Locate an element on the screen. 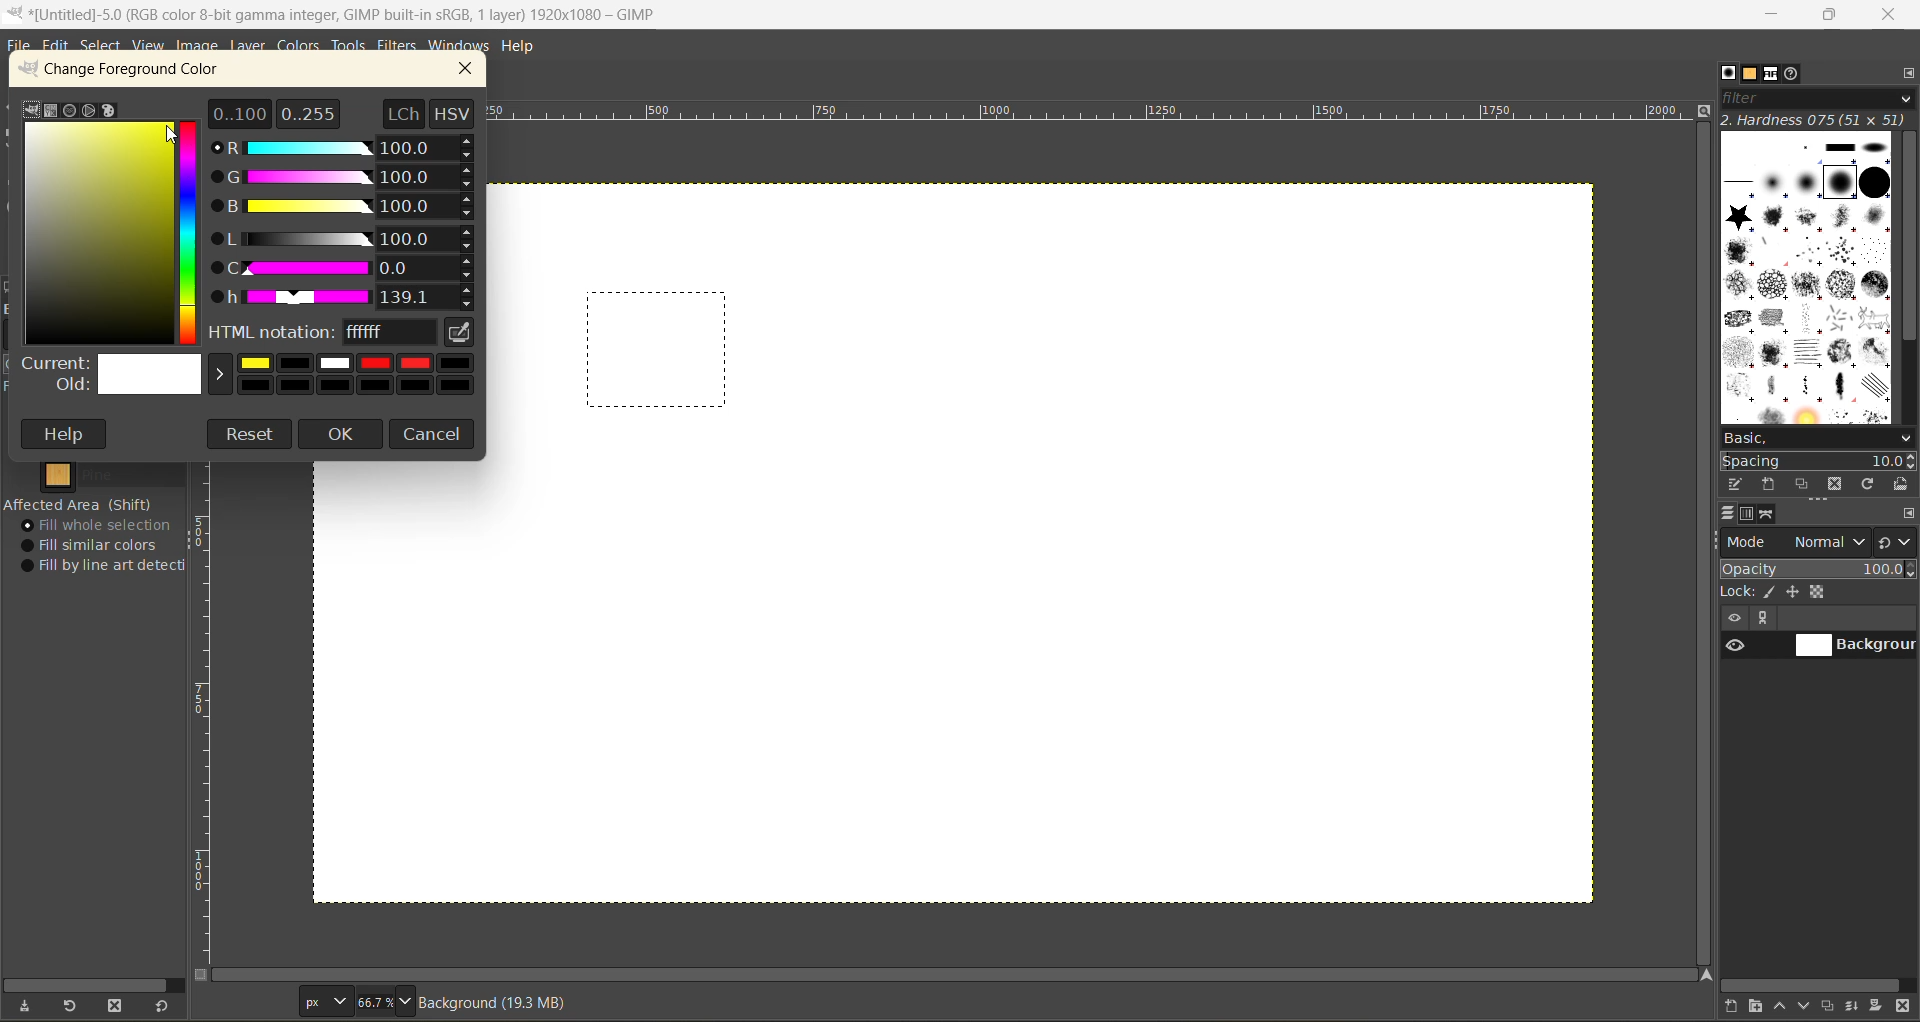  hide is located at coordinates (1733, 619).